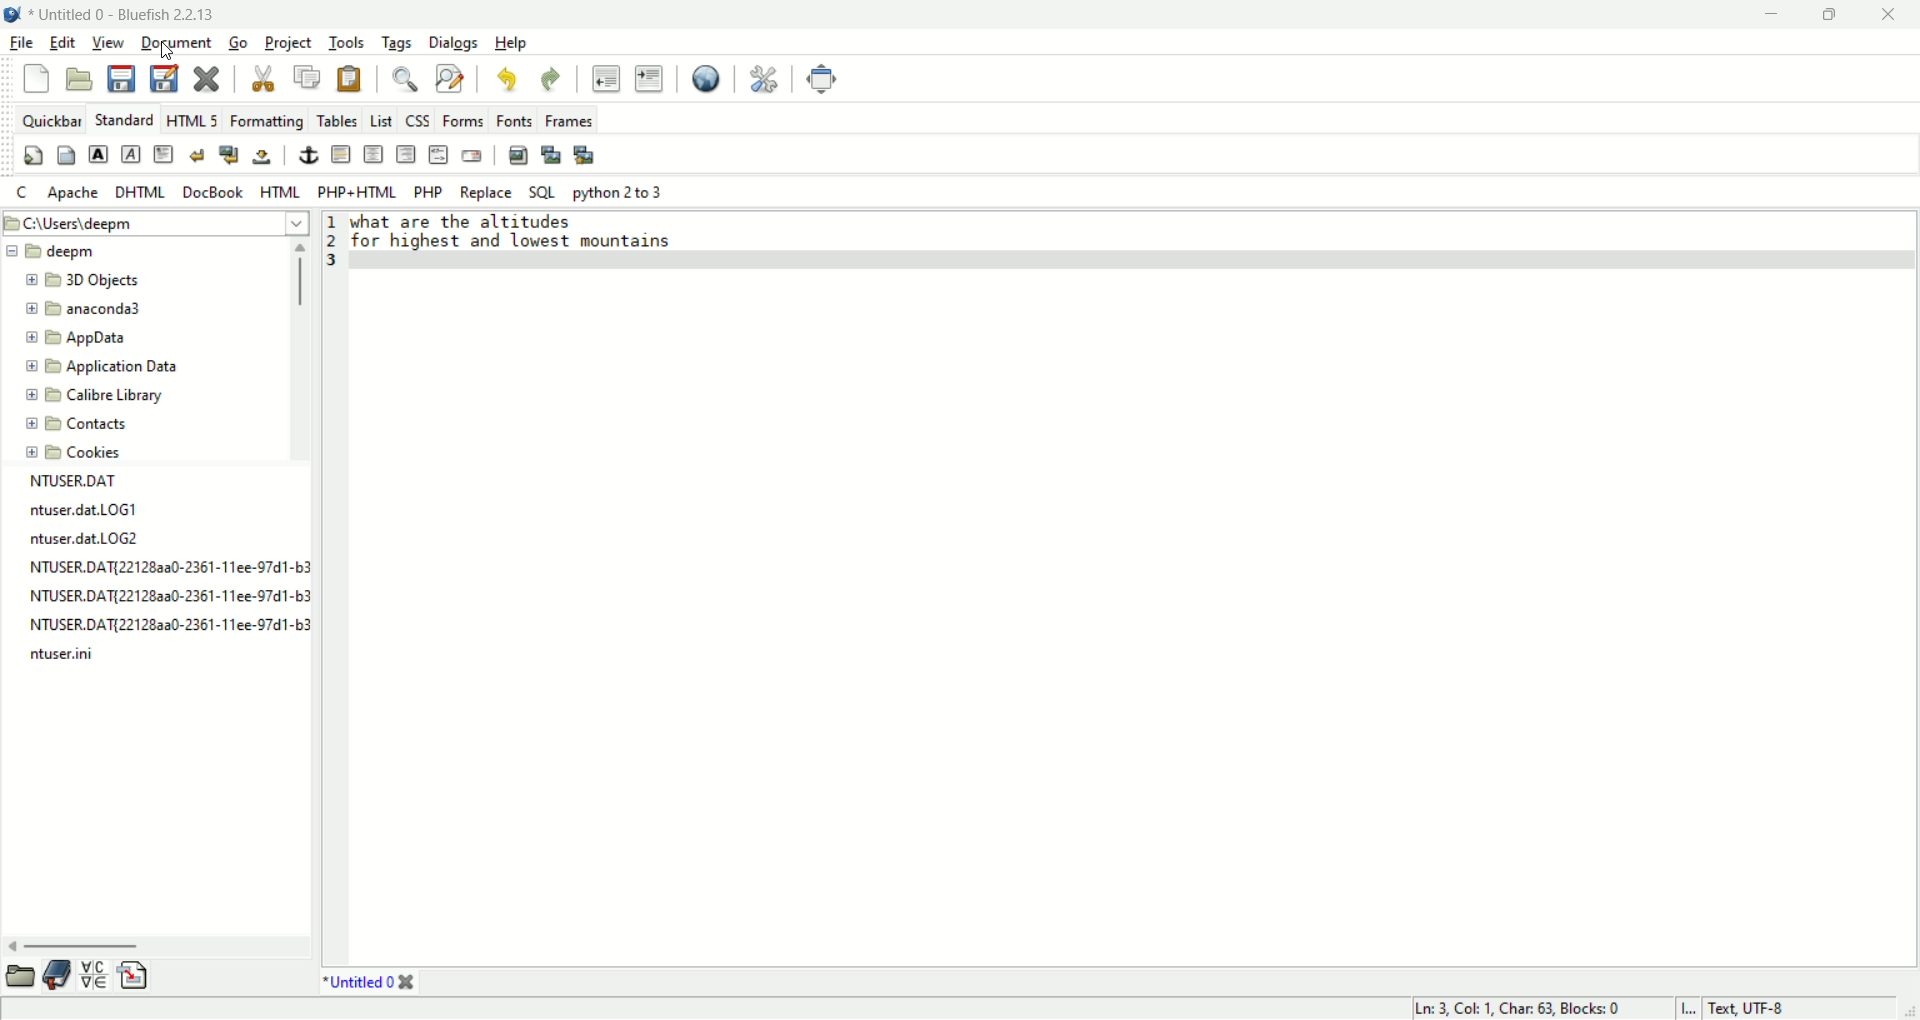  What do you see at coordinates (122, 118) in the screenshot?
I see `standard` at bounding box center [122, 118].